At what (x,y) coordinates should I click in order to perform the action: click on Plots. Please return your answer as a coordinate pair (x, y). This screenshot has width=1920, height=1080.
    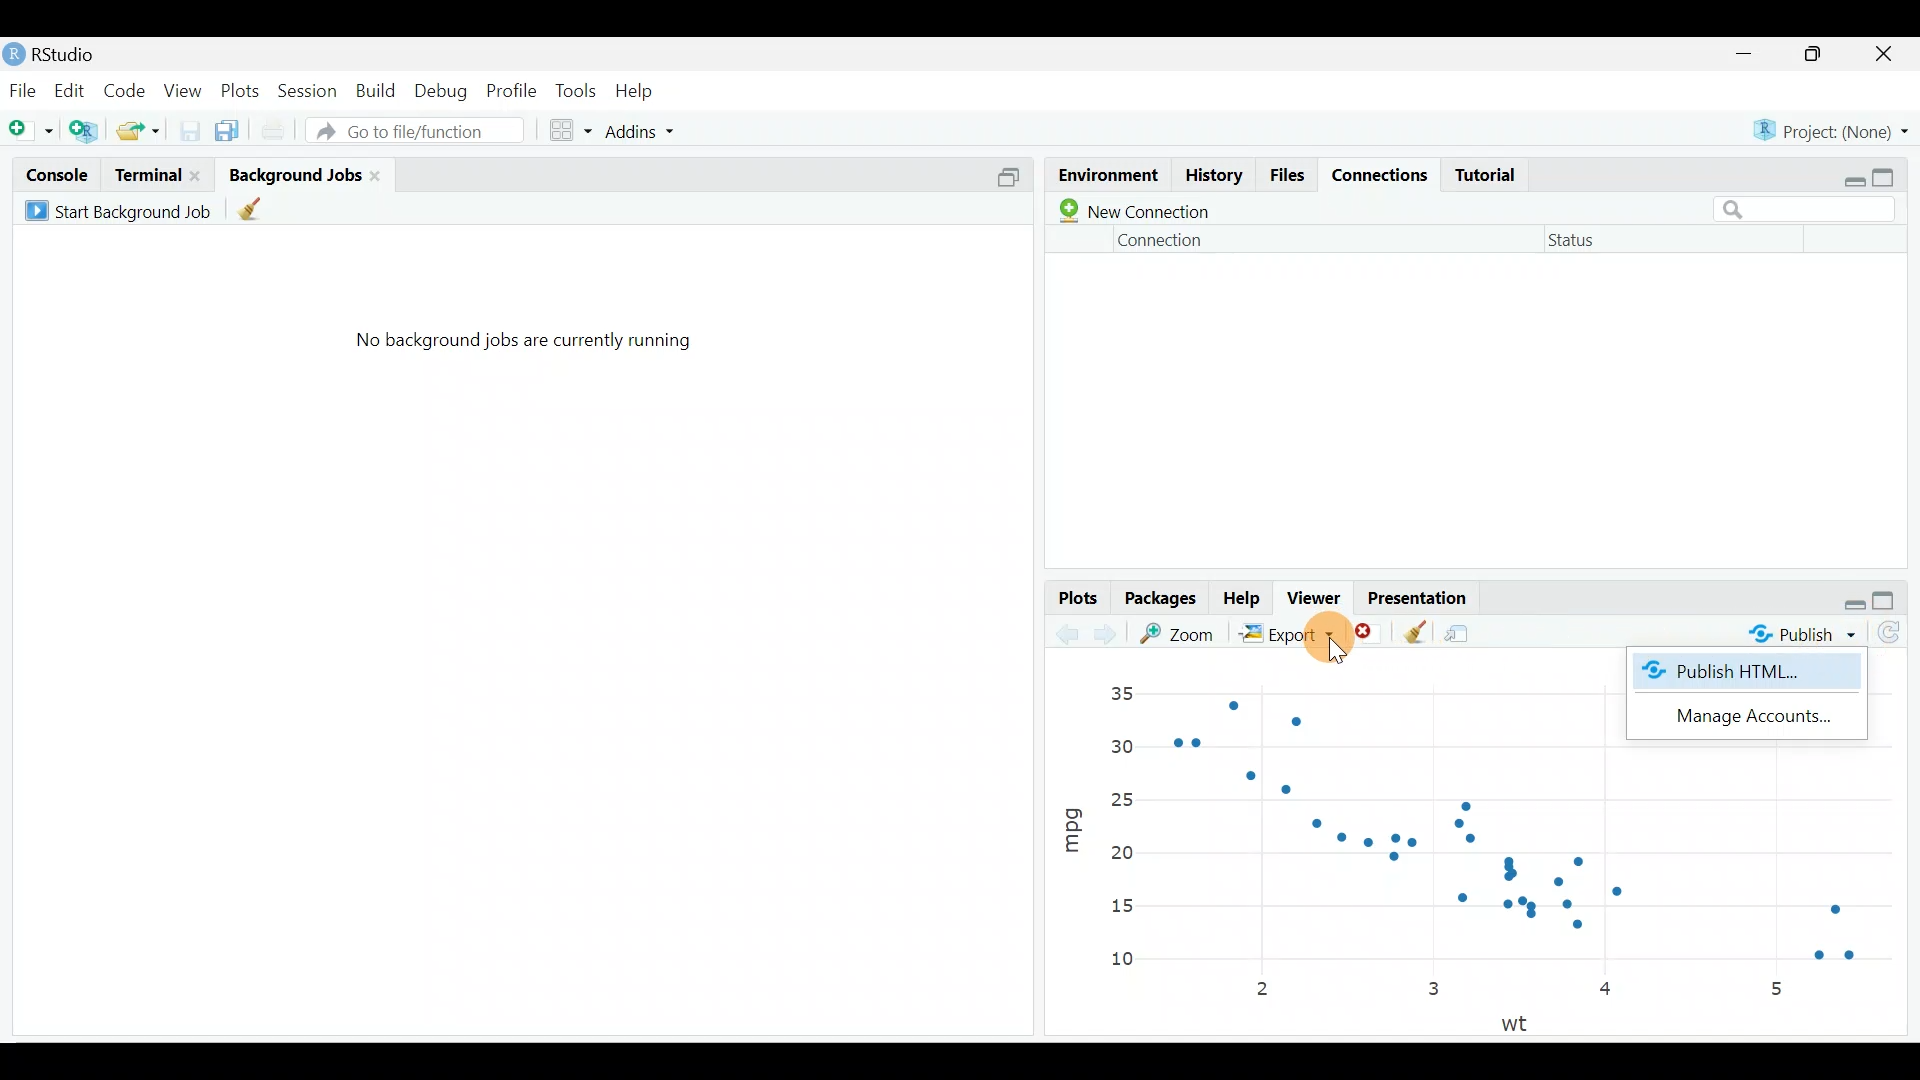
    Looking at the image, I should click on (1076, 596).